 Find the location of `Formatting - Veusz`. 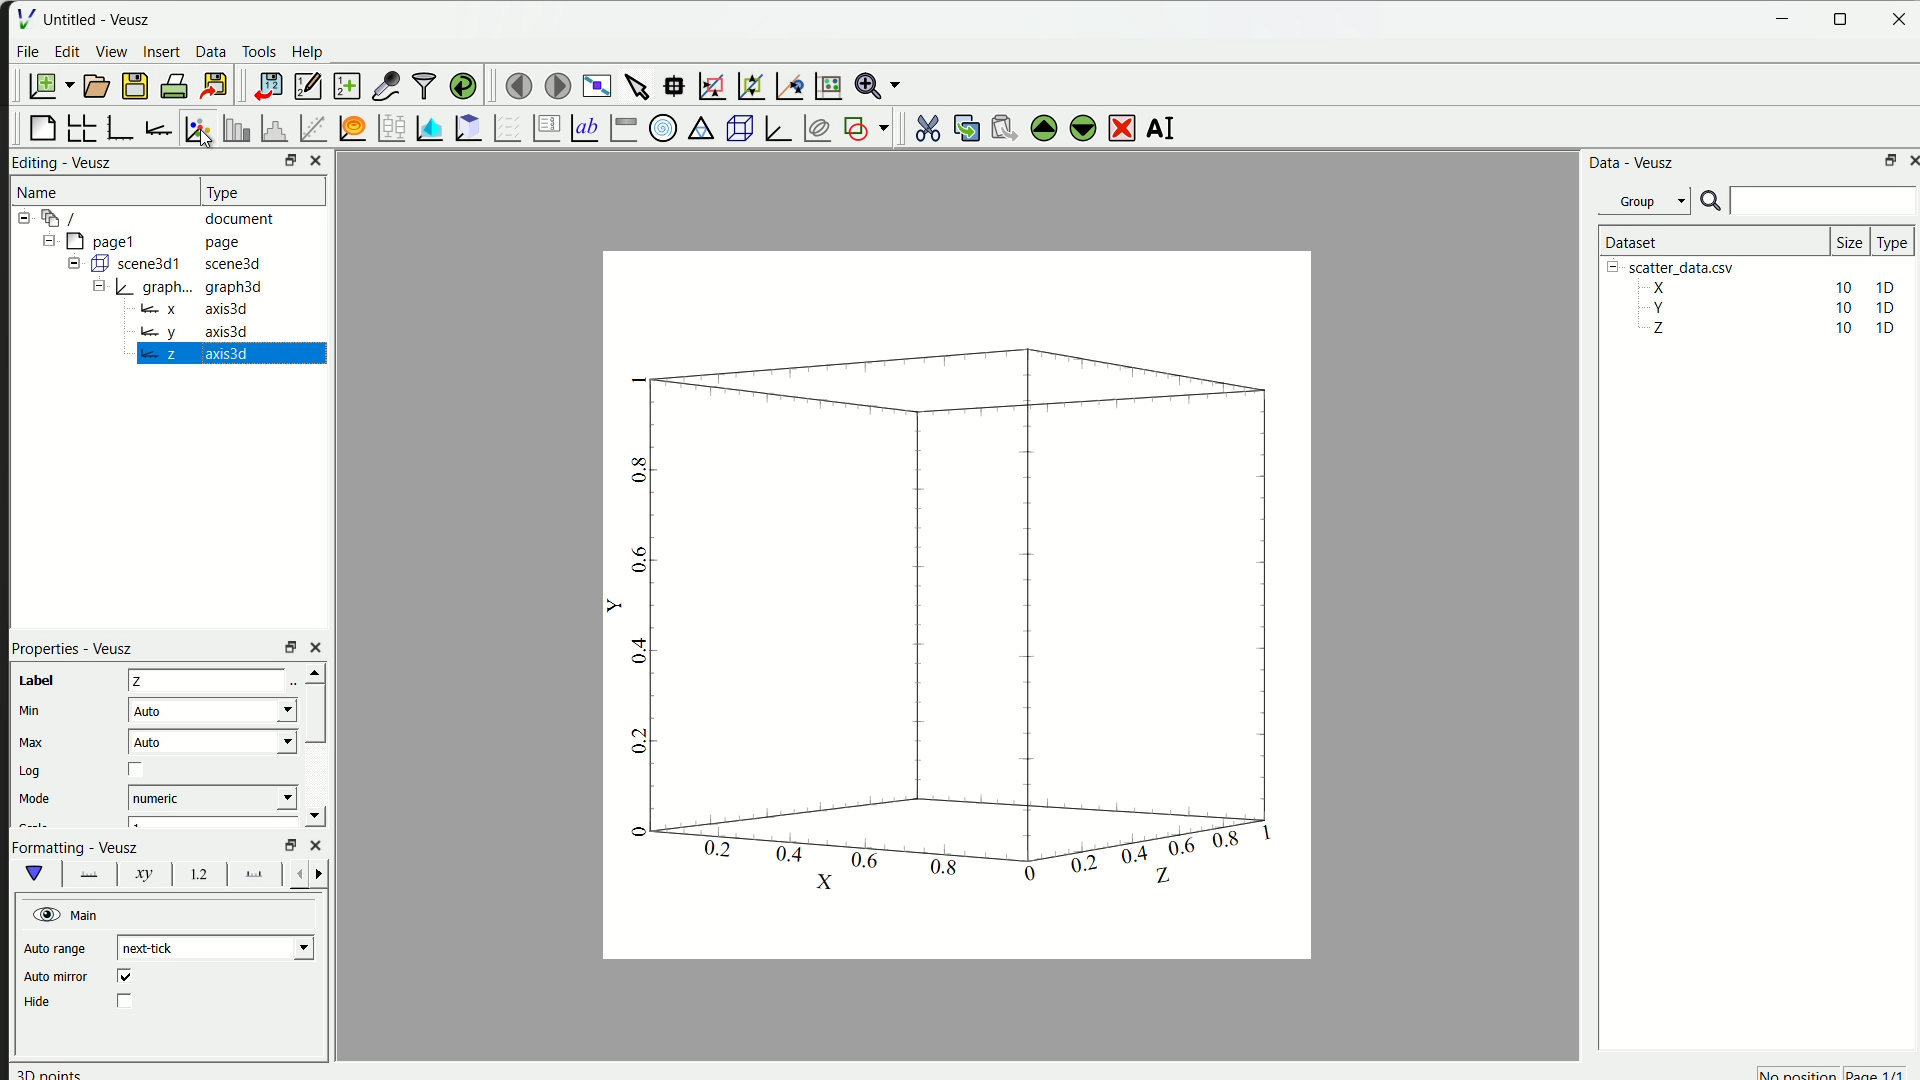

Formatting - Veusz is located at coordinates (85, 847).